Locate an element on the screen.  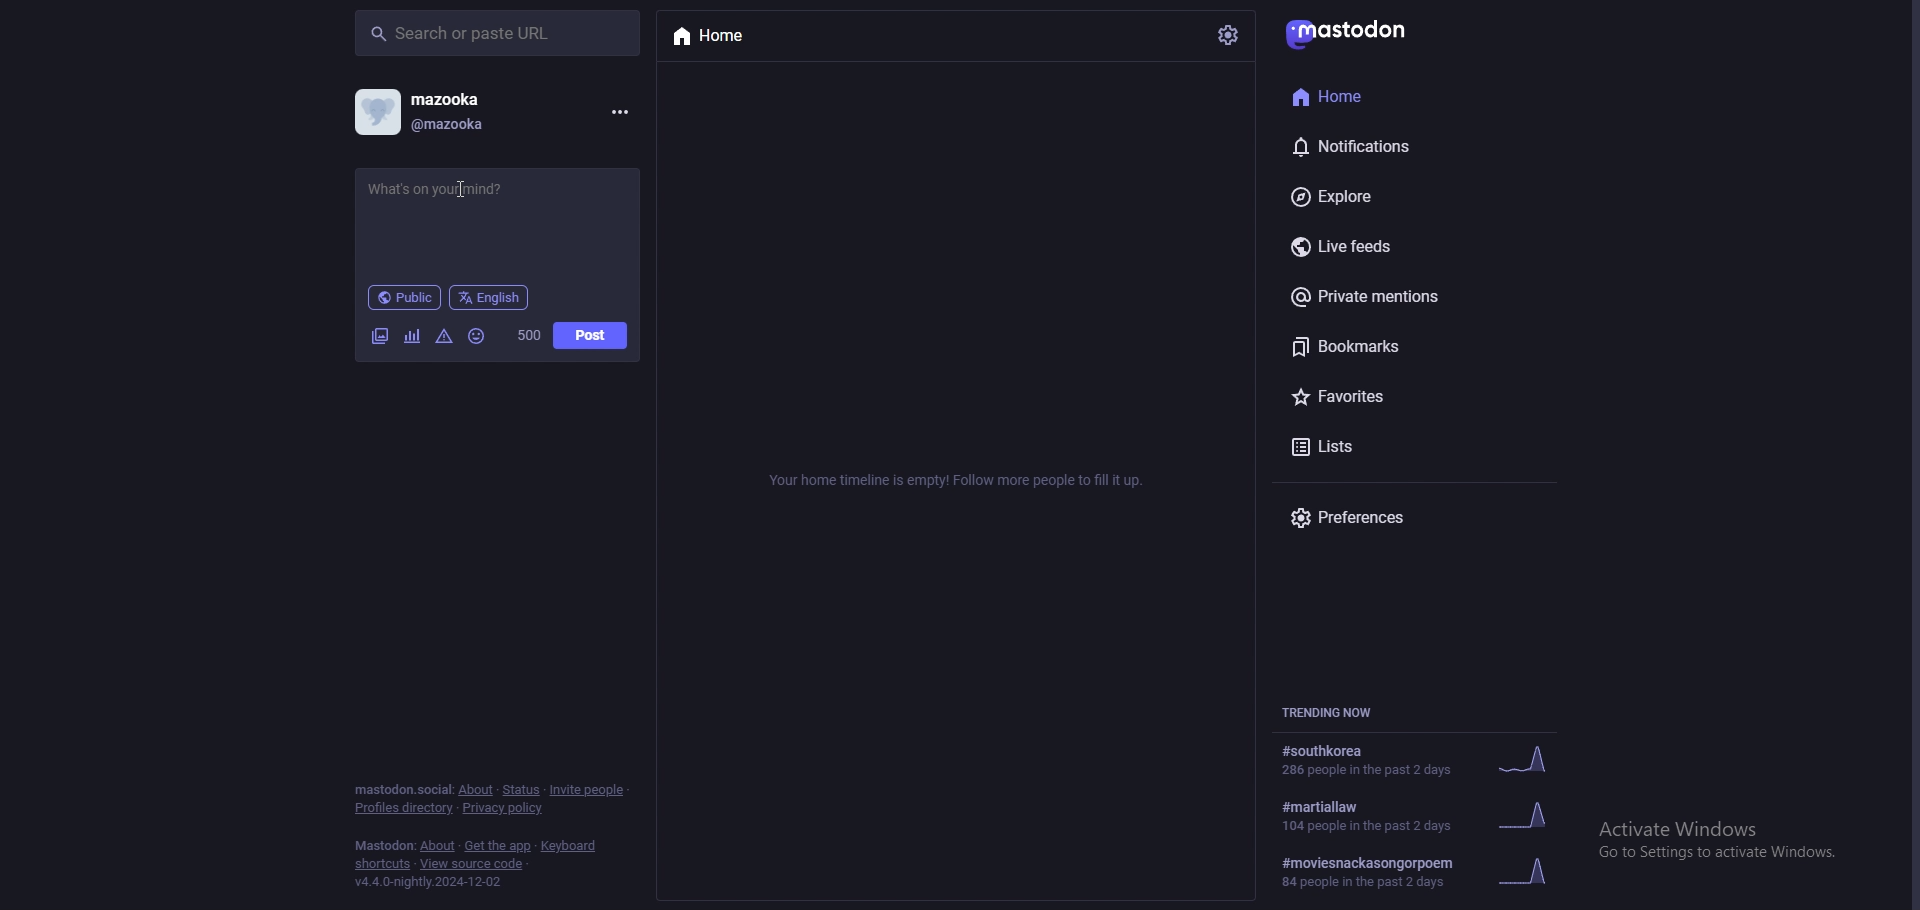
privacy policy is located at coordinates (501, 808).